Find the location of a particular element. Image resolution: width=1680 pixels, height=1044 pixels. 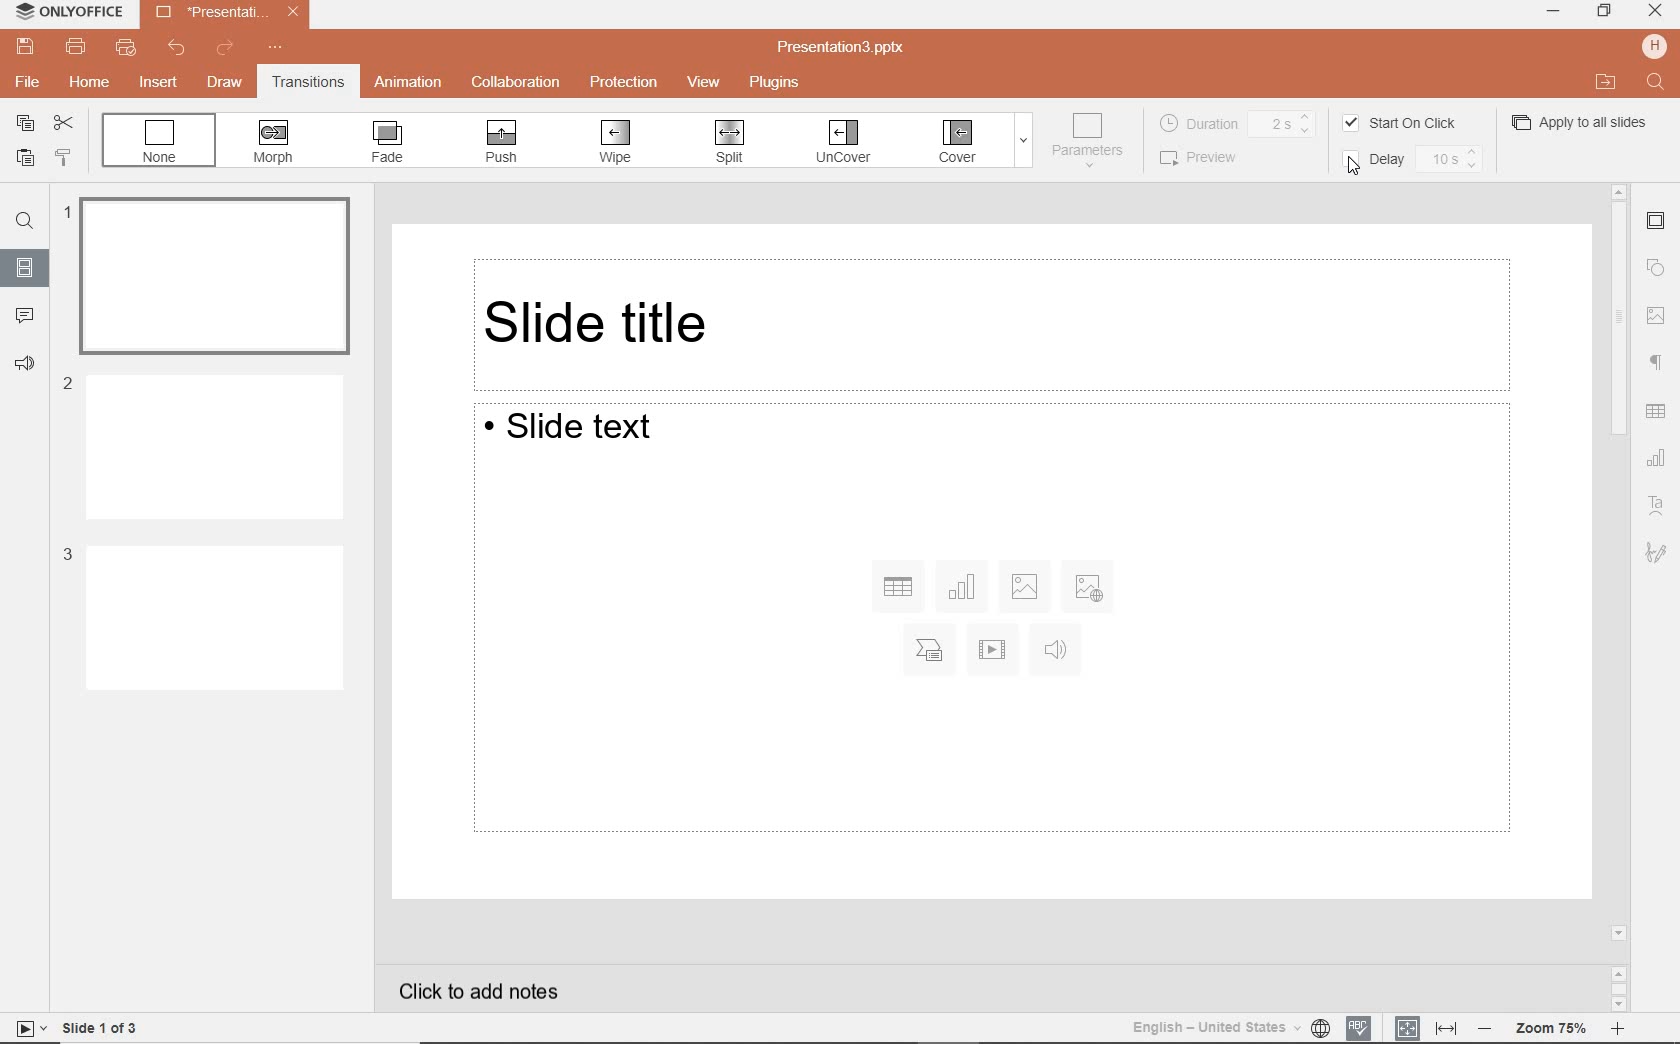

cut is located at coordinates (62, 125).